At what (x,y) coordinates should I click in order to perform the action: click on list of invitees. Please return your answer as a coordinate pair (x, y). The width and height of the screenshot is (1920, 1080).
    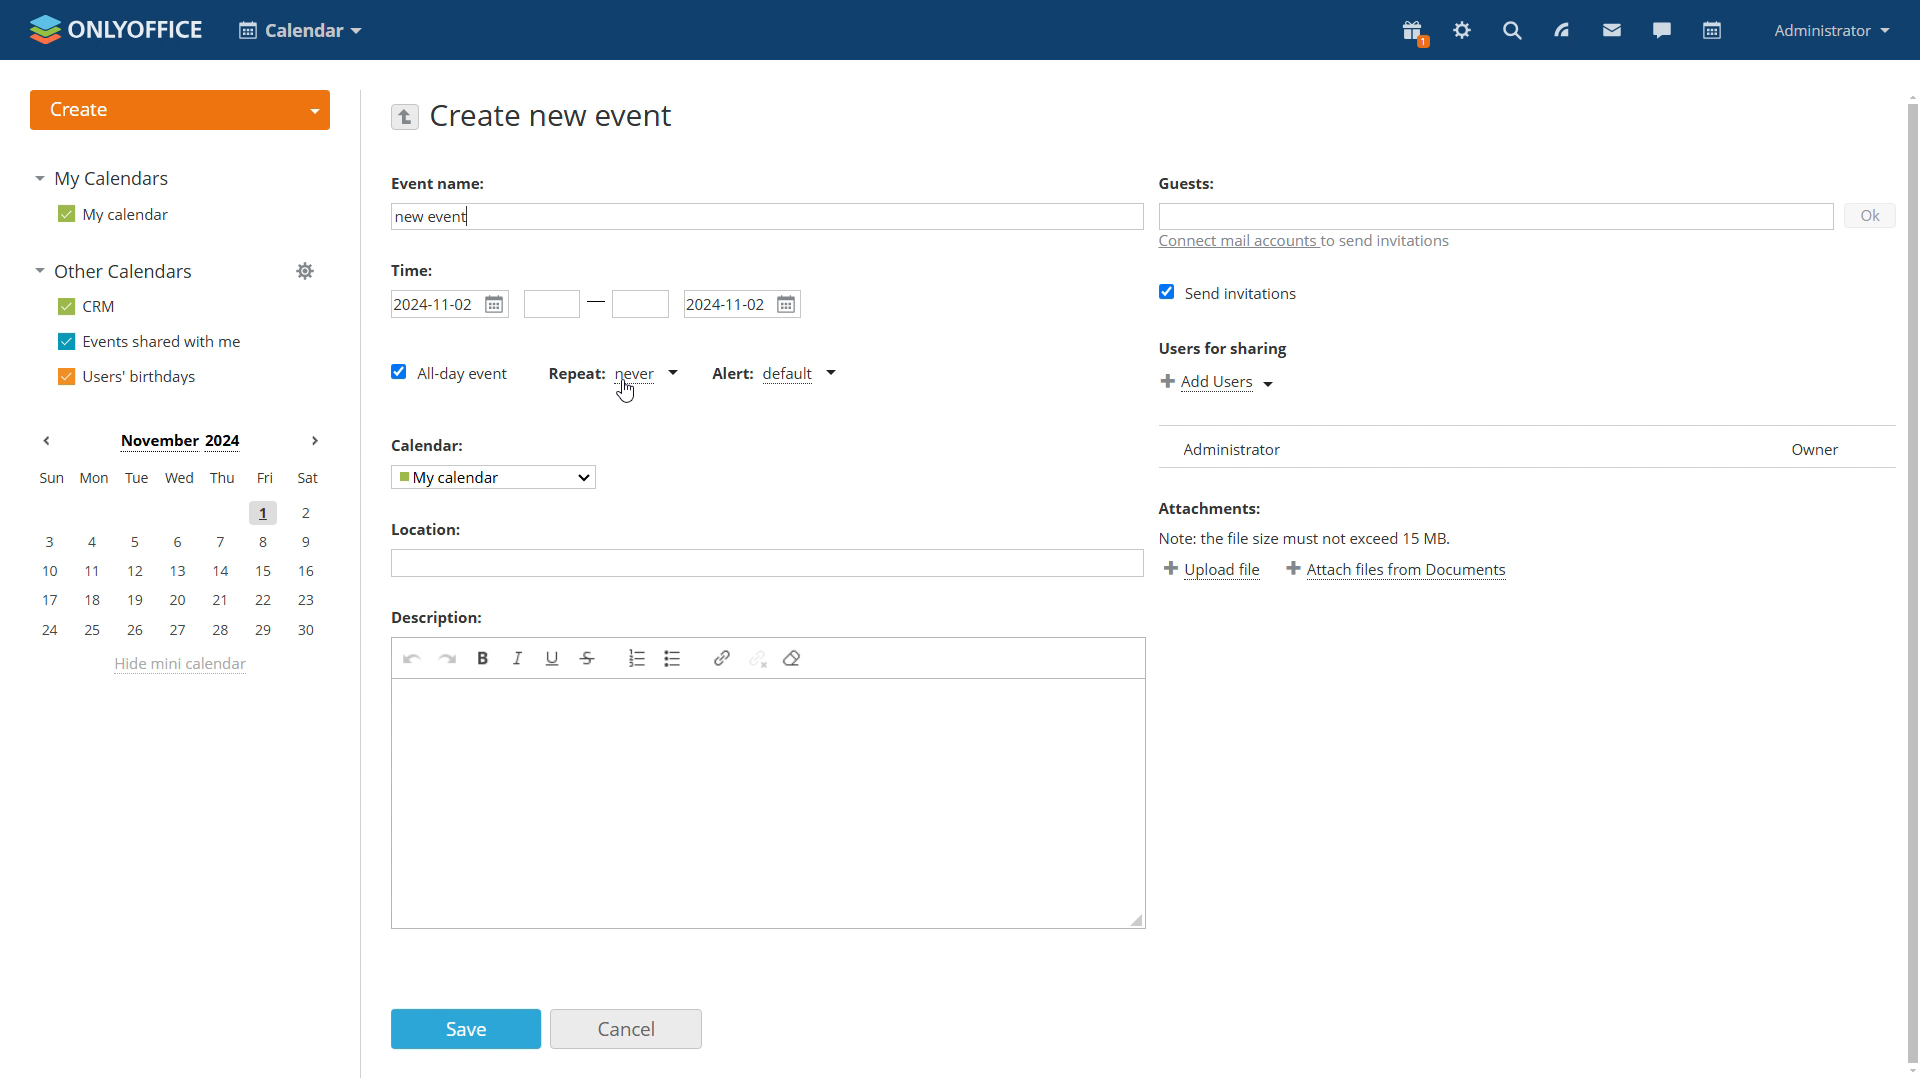
    Looking at the image, I should click on (1524, 445).